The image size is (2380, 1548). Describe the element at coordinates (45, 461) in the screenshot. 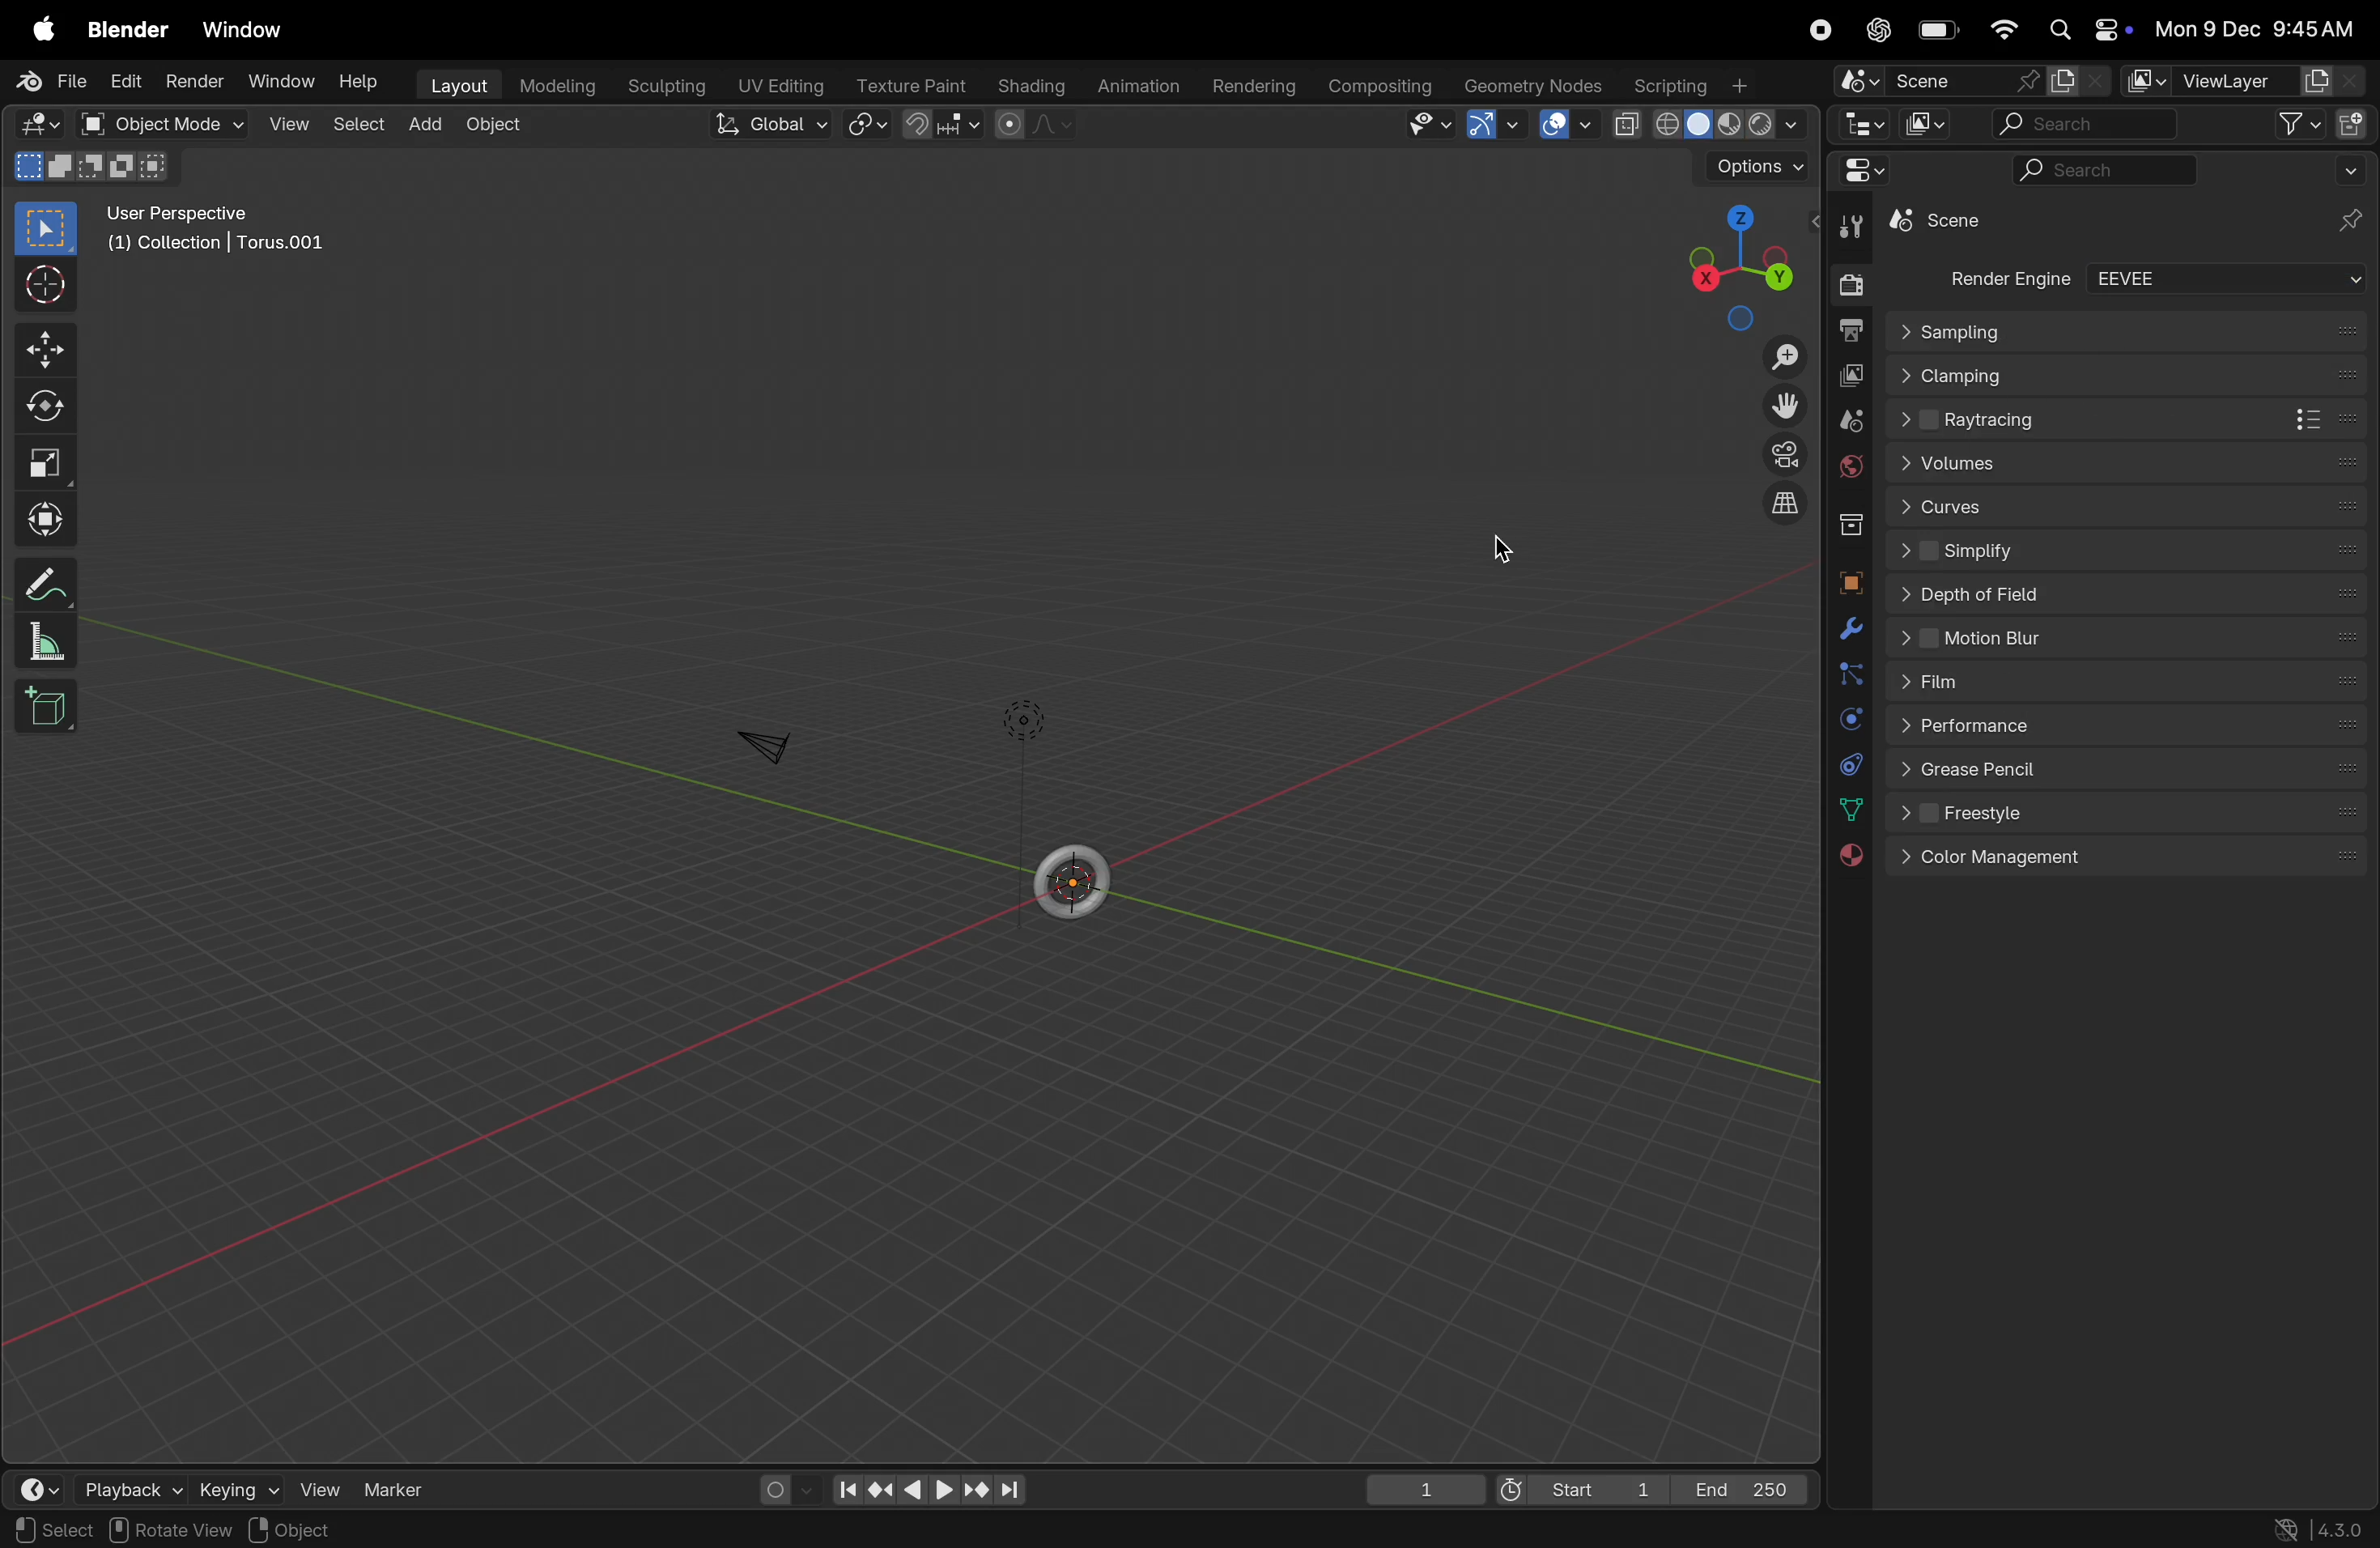

I see `scale` at that location.